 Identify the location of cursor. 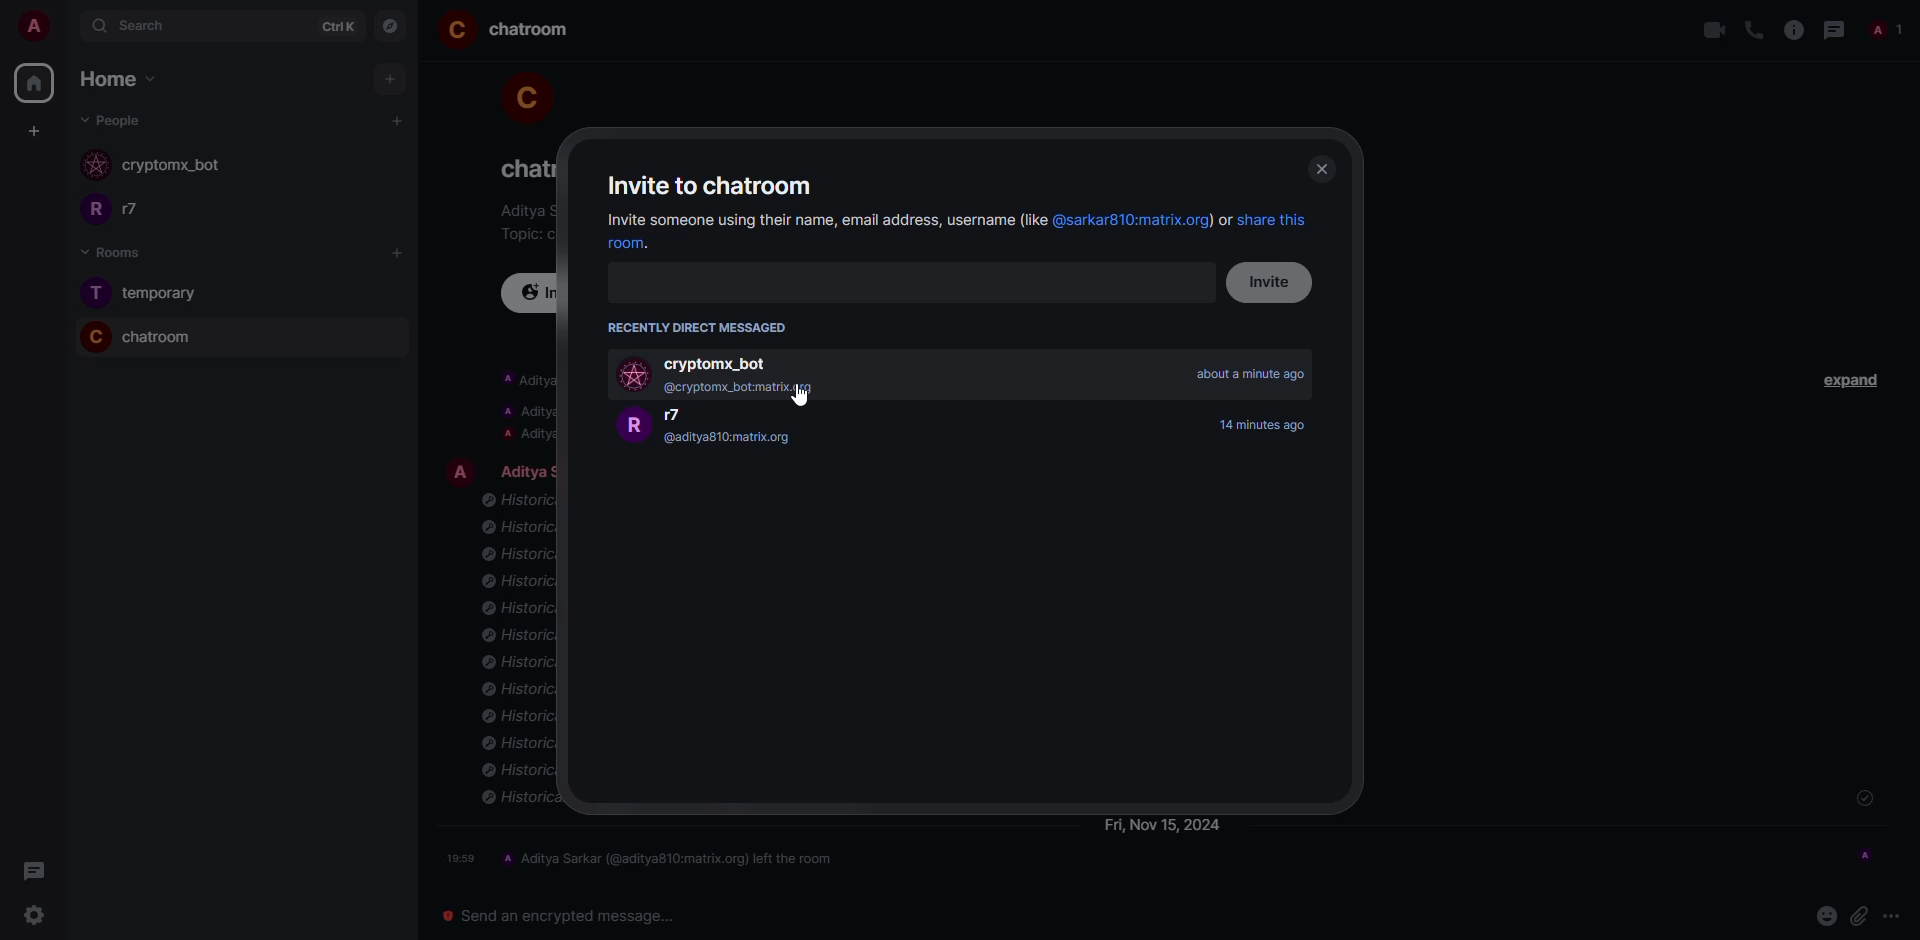
(800, 394).